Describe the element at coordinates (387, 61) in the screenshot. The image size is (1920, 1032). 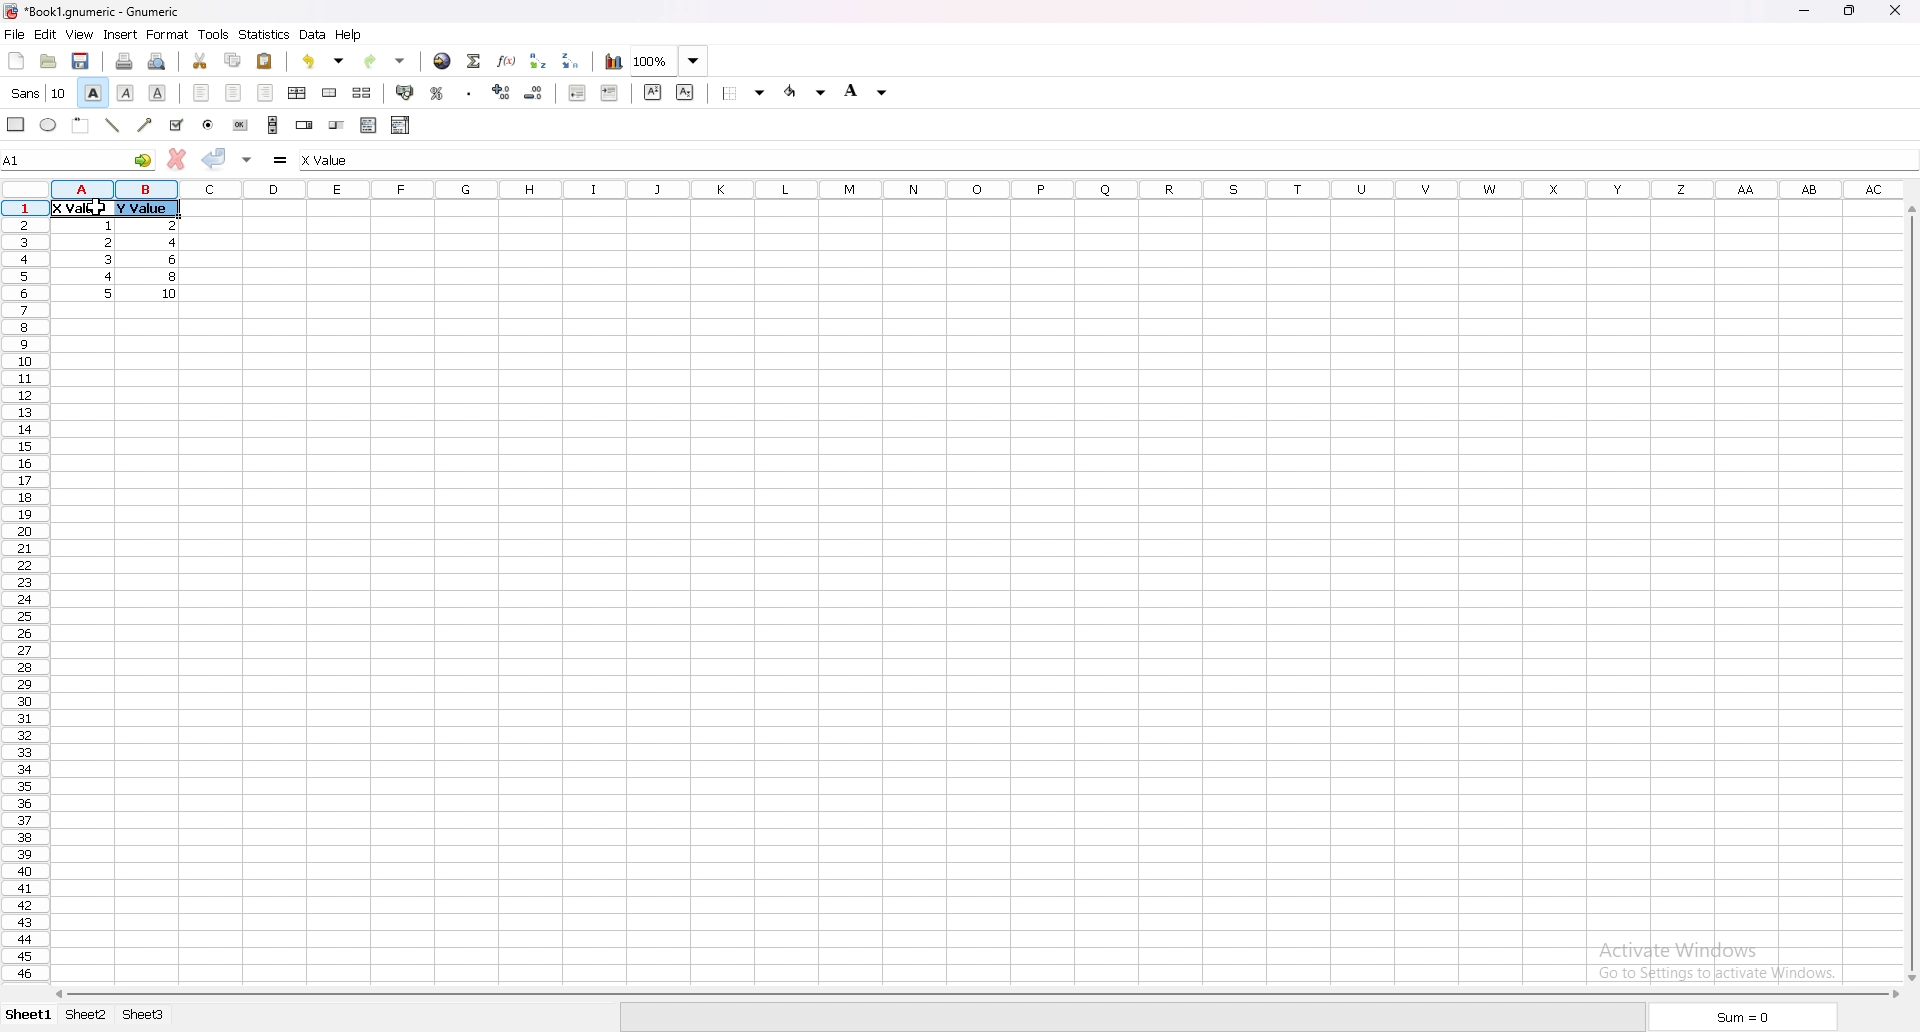
I see `redo` at that location.